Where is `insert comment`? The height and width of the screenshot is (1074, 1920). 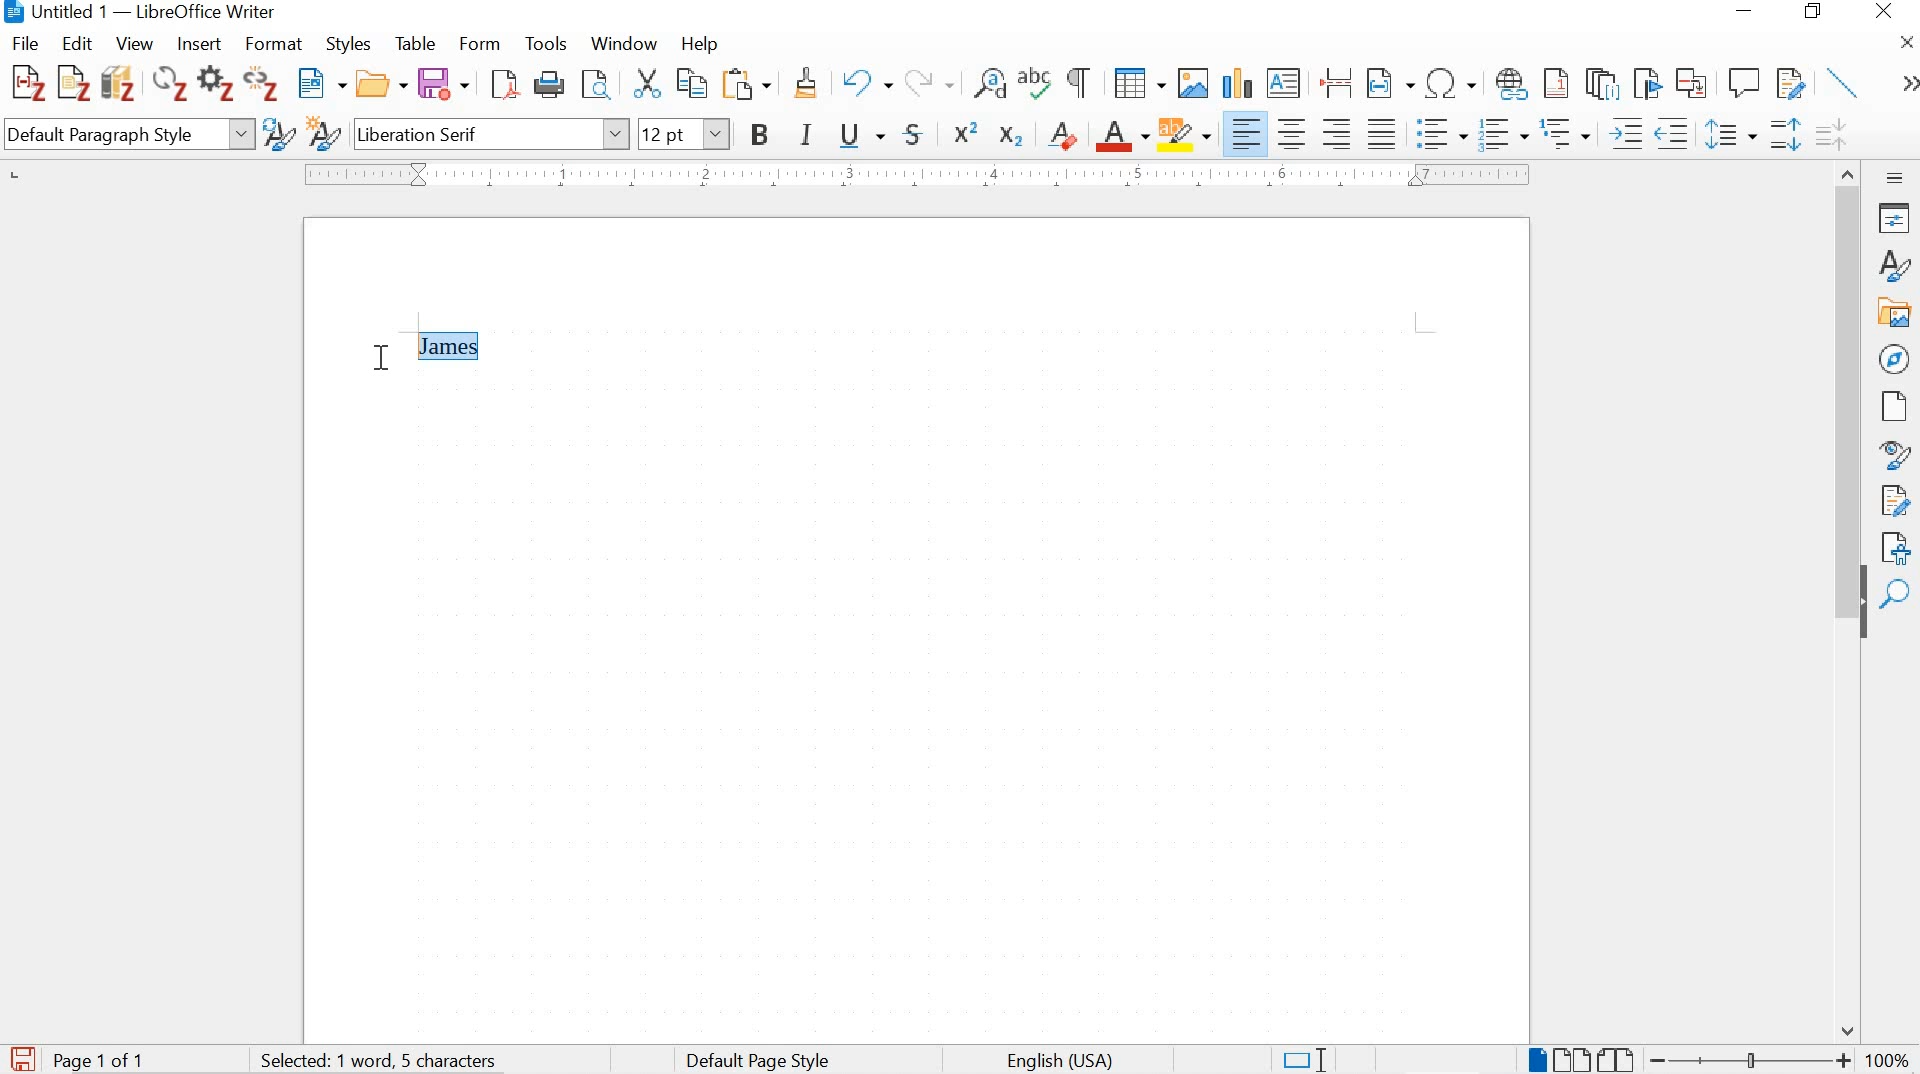
insert comment is located at coordinates (1744, 83).